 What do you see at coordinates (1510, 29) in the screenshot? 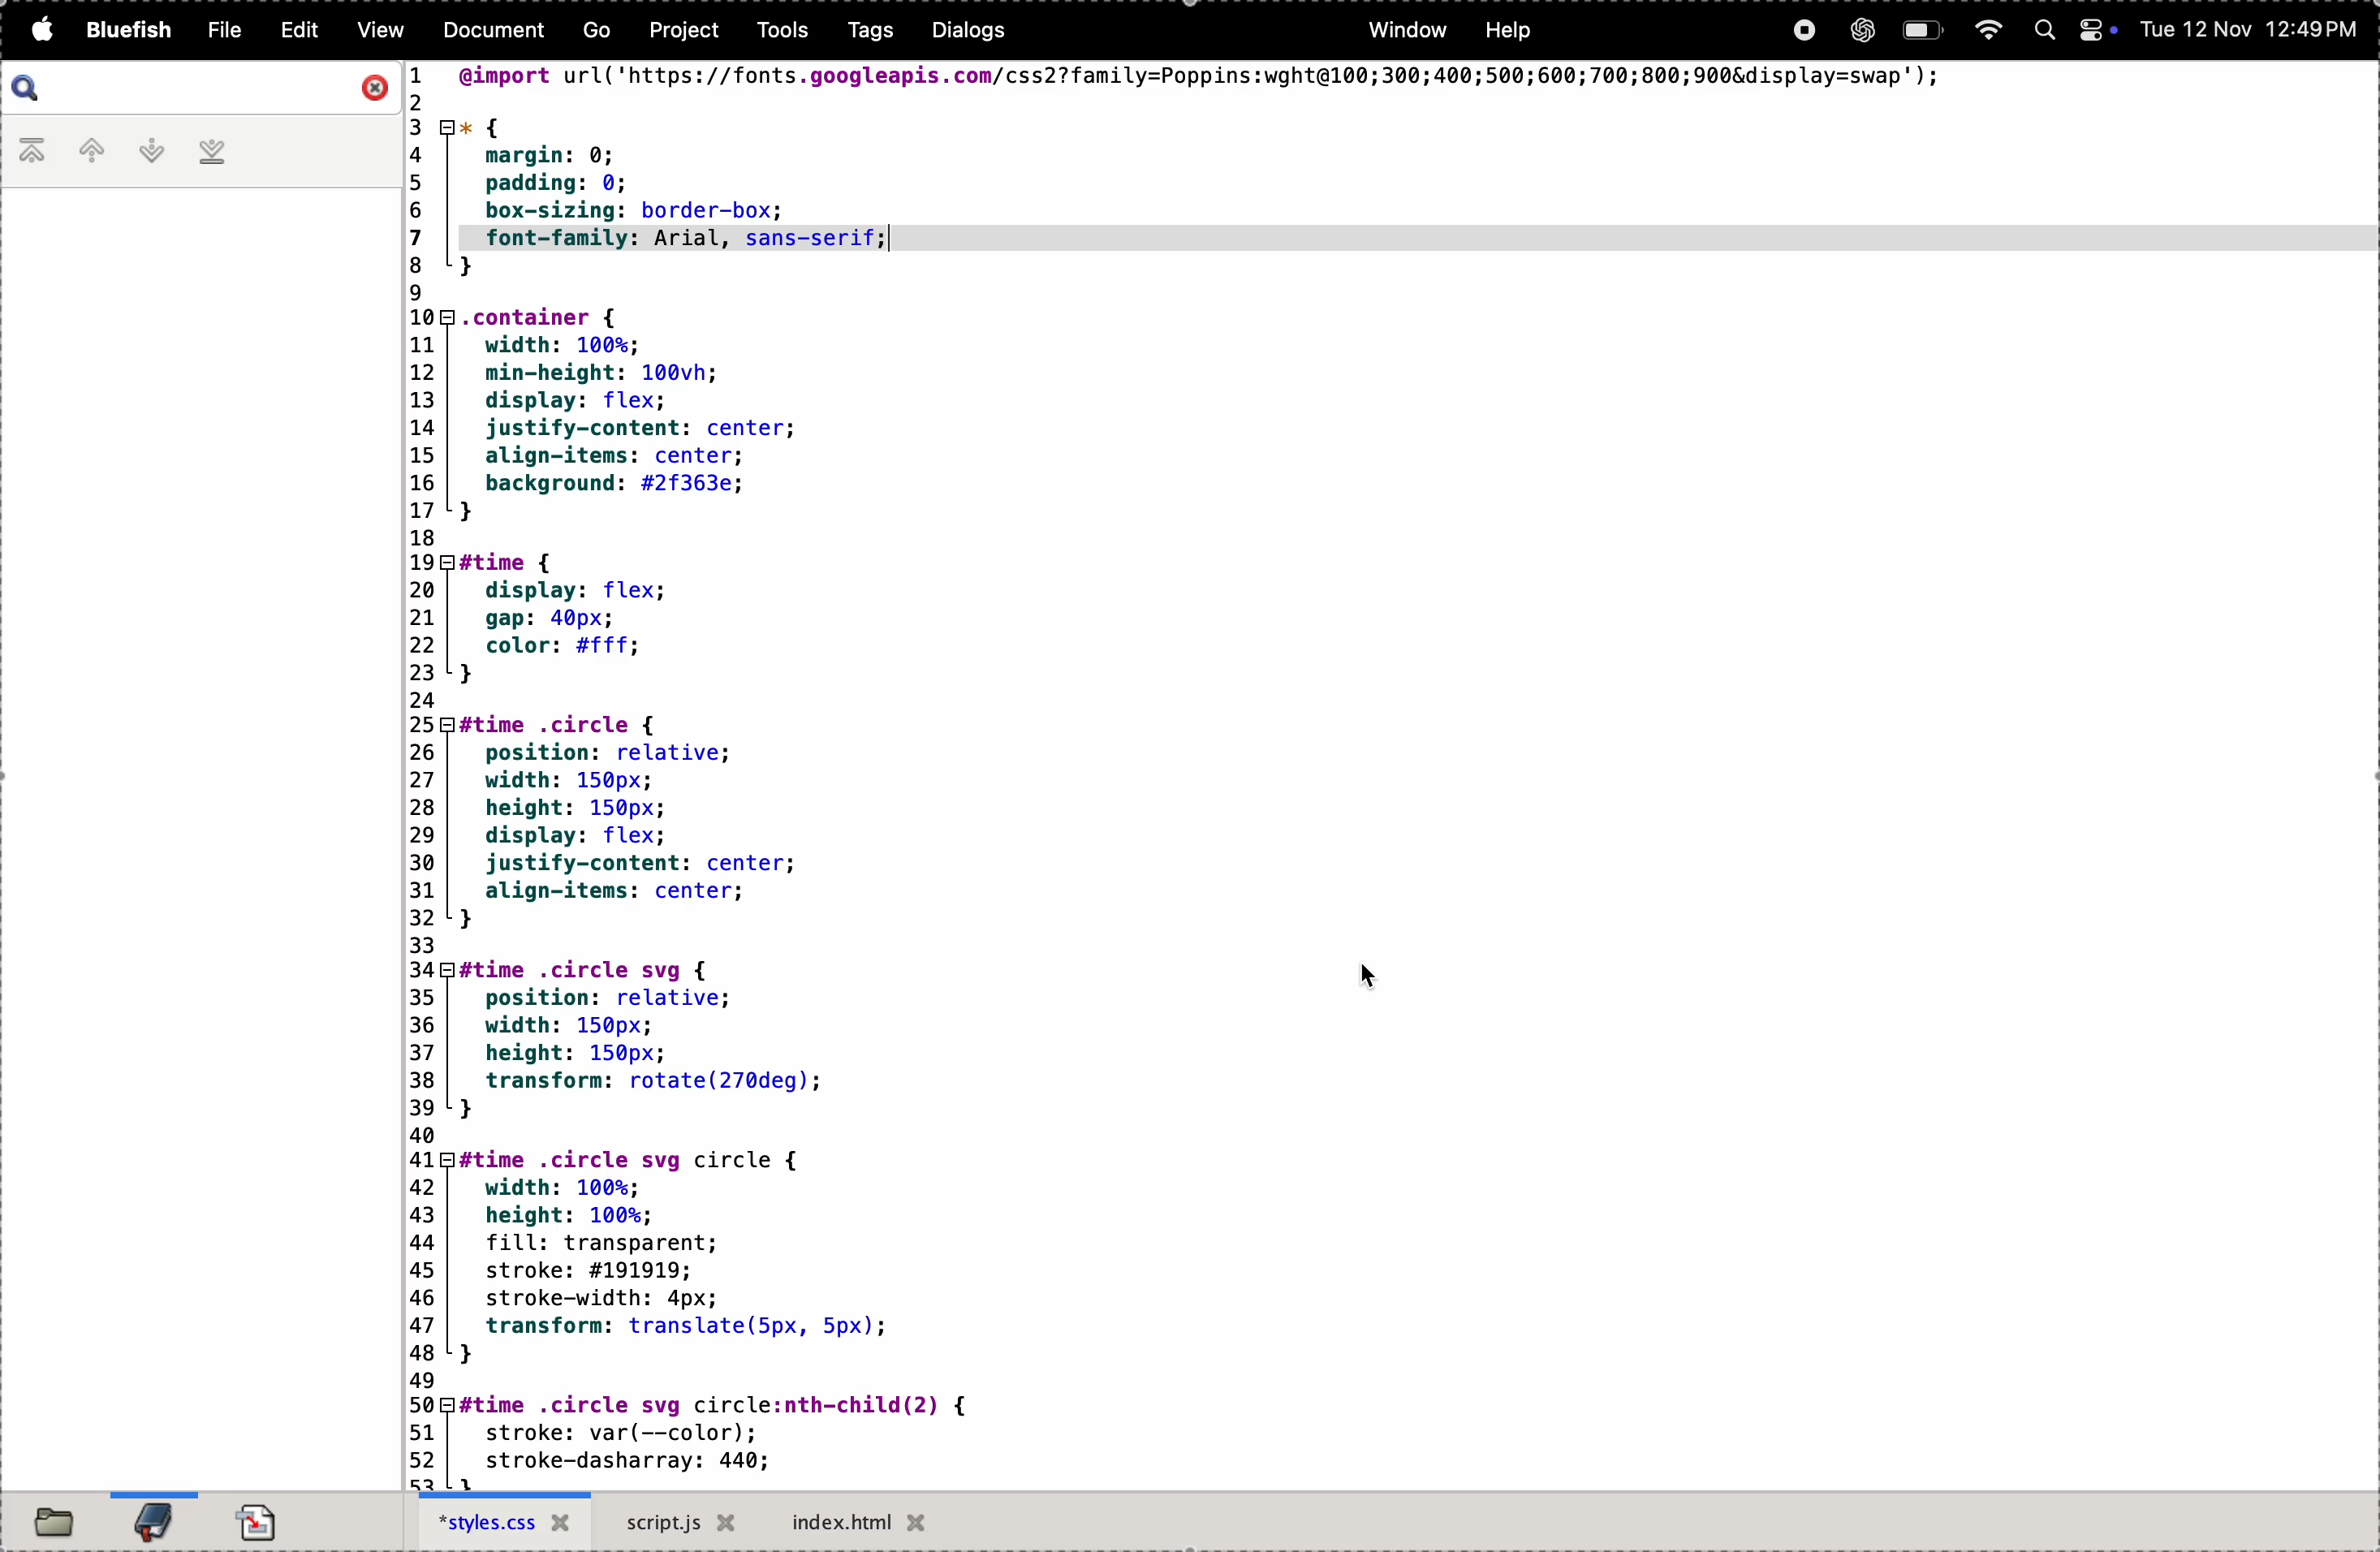
I see `help` at bounding box center [1510, 29].